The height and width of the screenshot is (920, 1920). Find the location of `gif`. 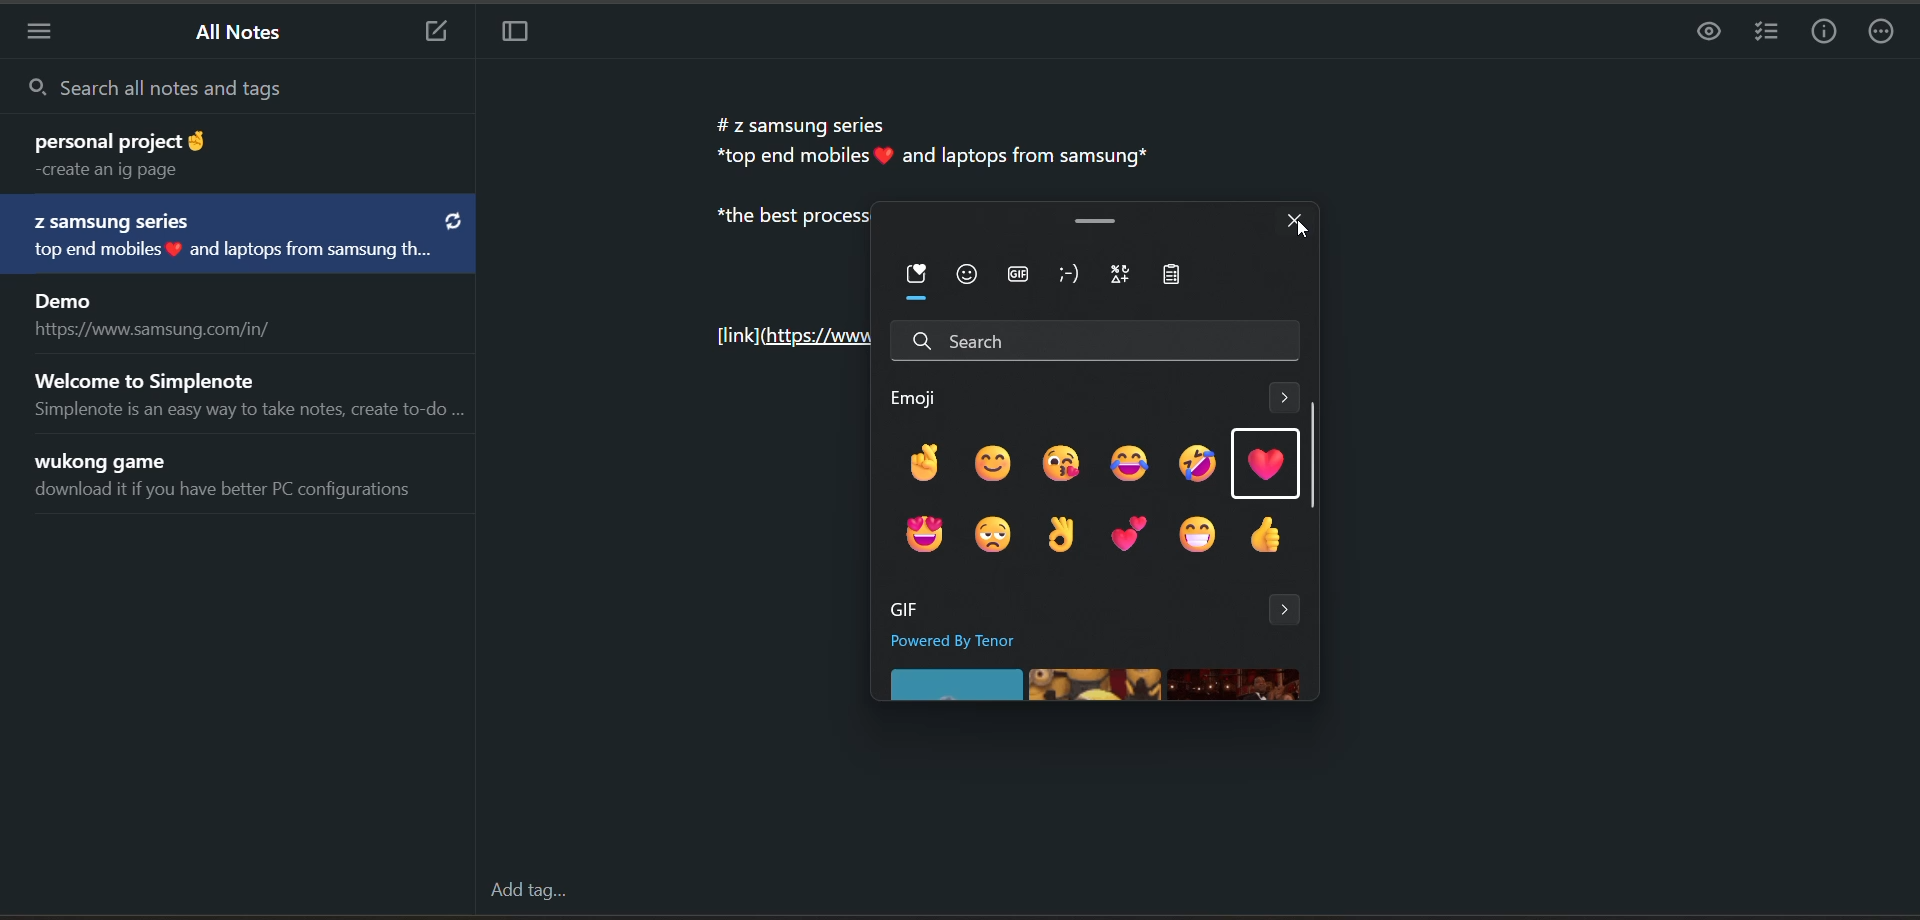

gif is located at coordinates (900, 609).